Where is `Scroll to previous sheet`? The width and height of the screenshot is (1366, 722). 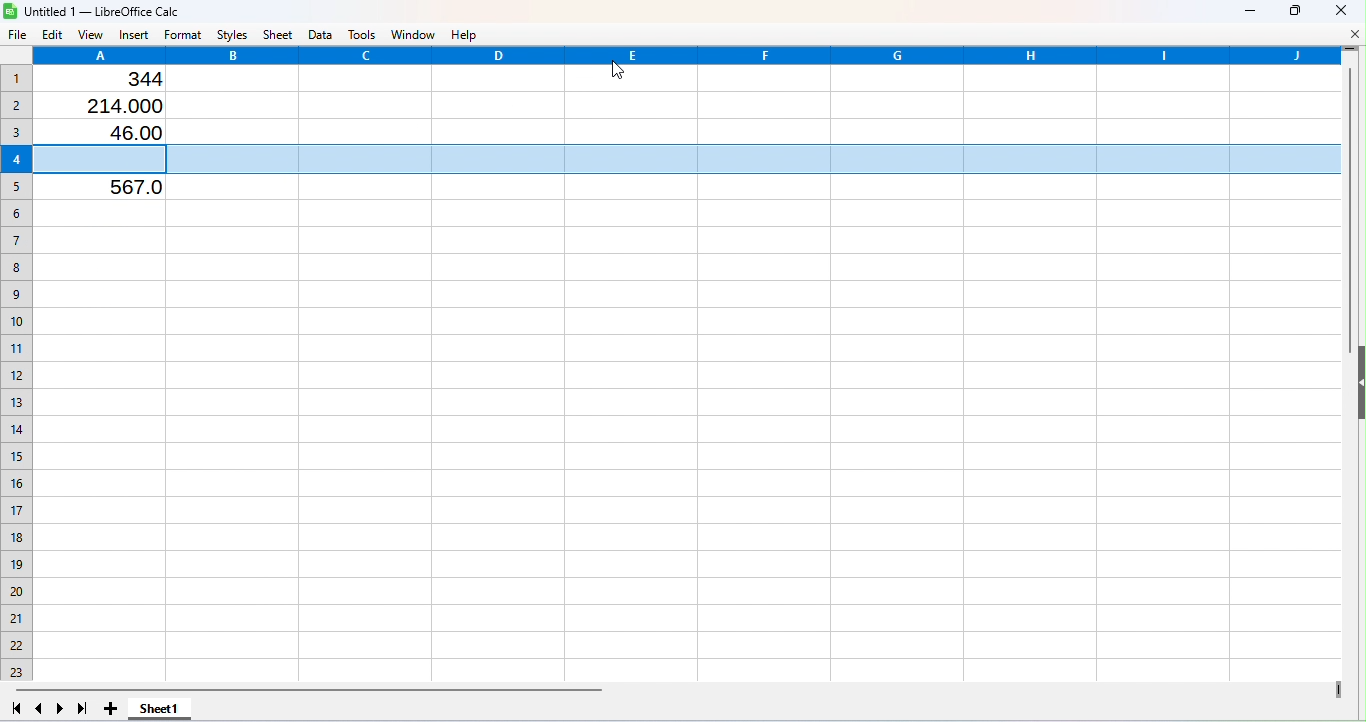
Scroll to previous sheet is located at coordinates (39, 708).